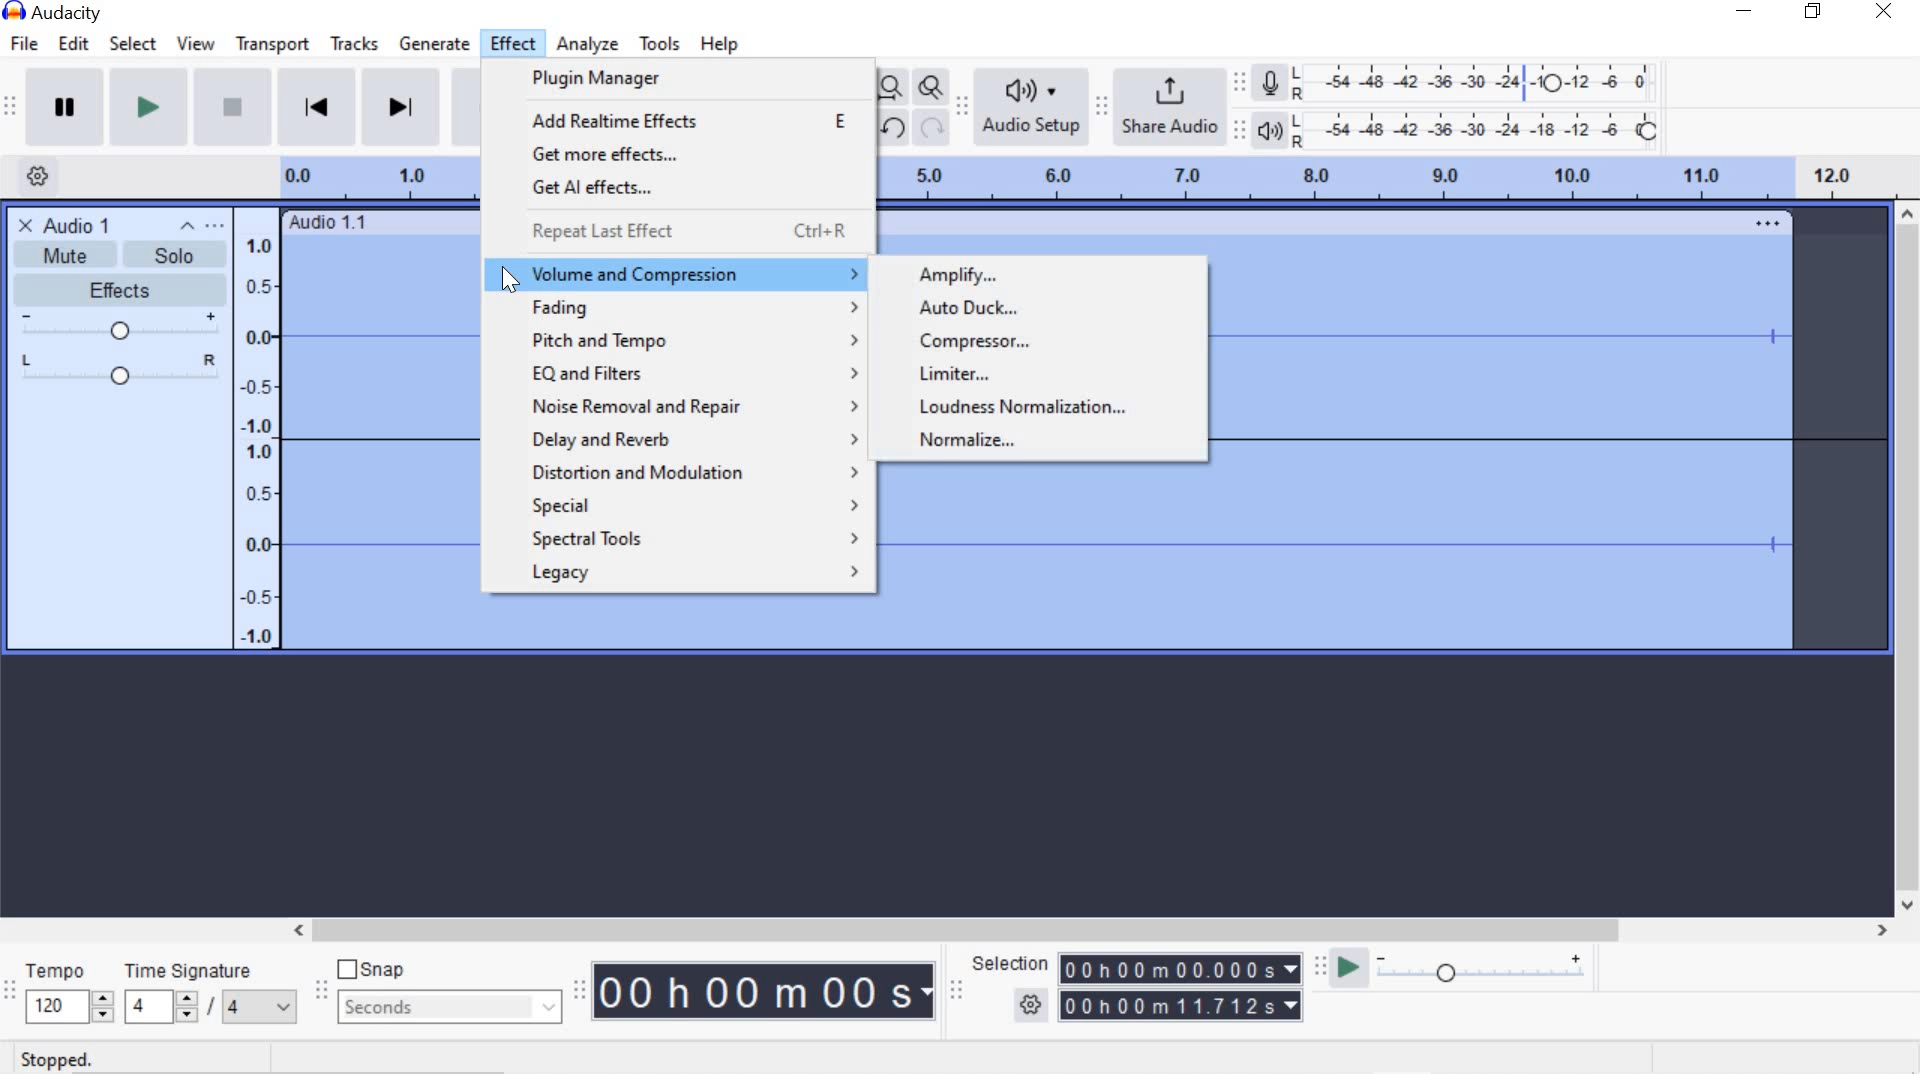 This screenshot has width=1920, height=1074. I want to click on Selection Toolbar, so click(955, 989).